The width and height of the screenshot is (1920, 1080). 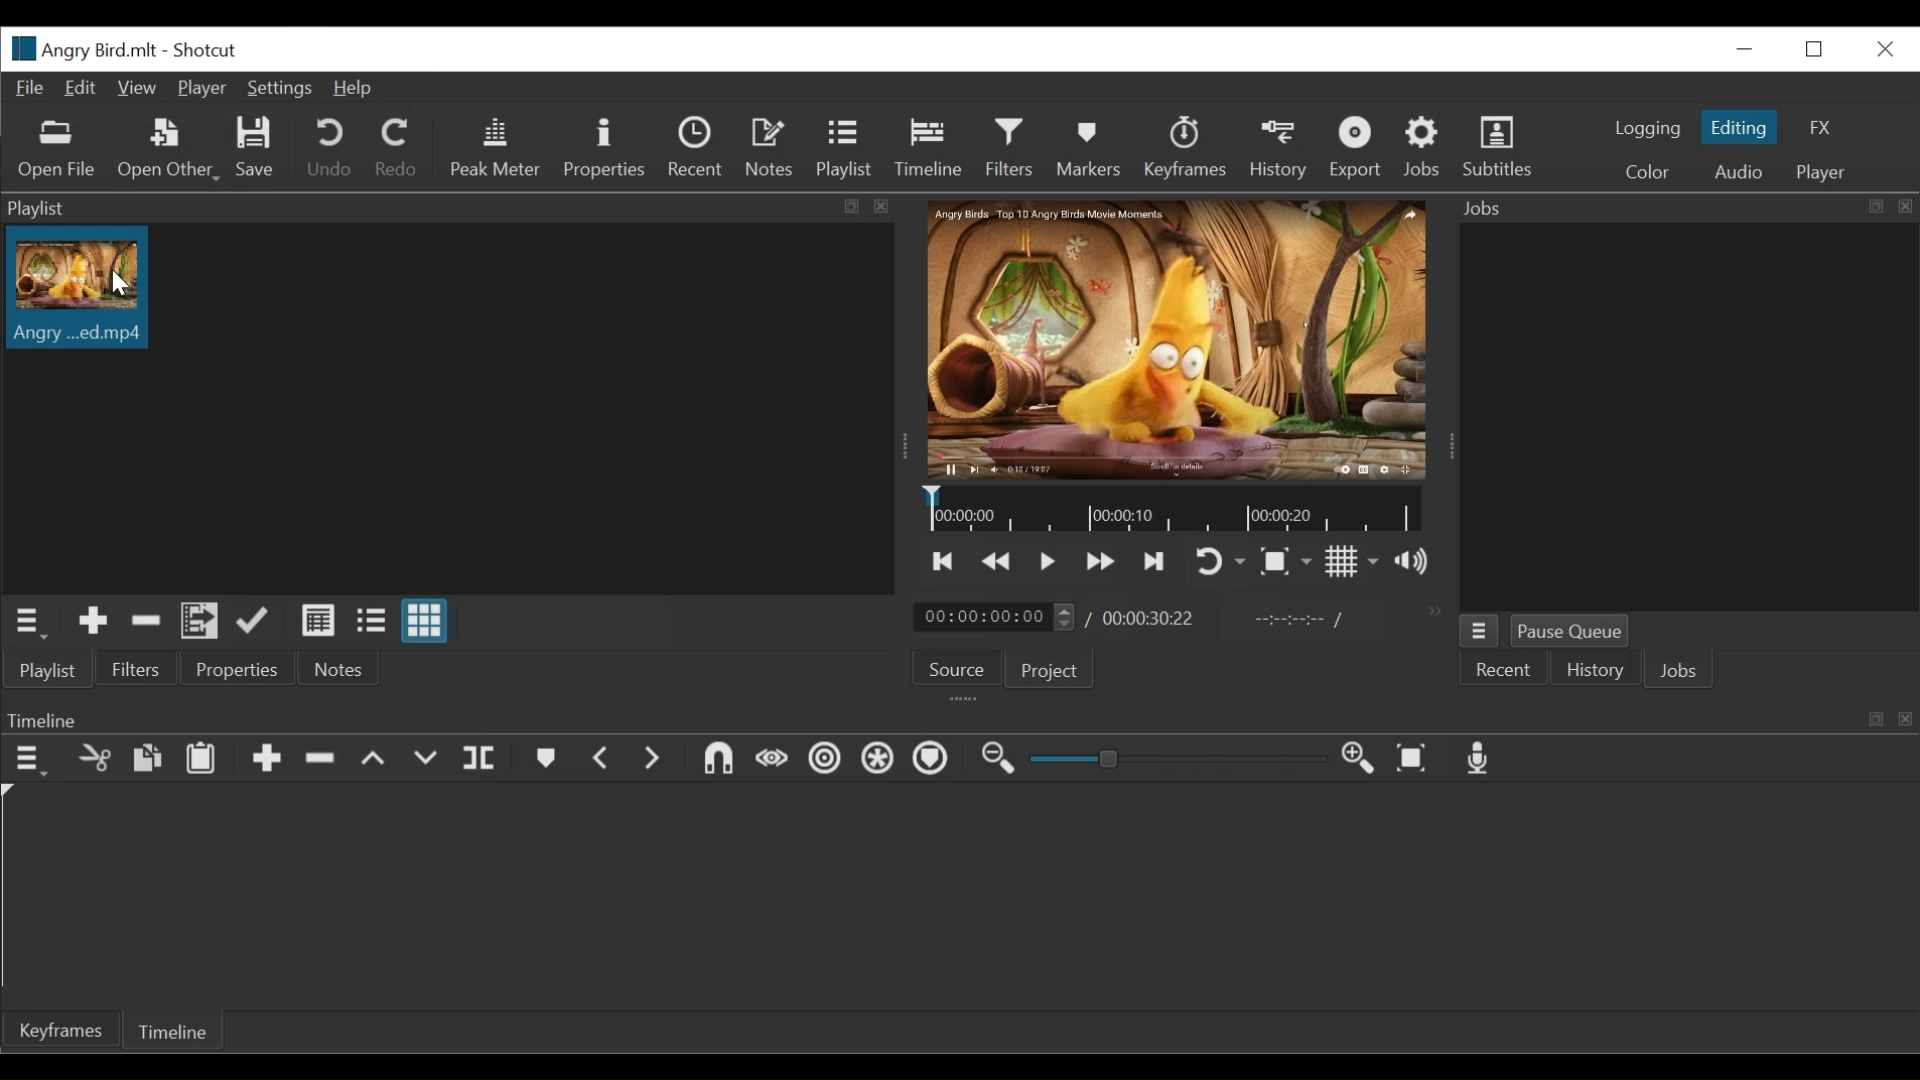 What do you see at coordinates (772, 758) in the screenshot?
I see `scrub wile dragging` at bounding box center [772, 758].